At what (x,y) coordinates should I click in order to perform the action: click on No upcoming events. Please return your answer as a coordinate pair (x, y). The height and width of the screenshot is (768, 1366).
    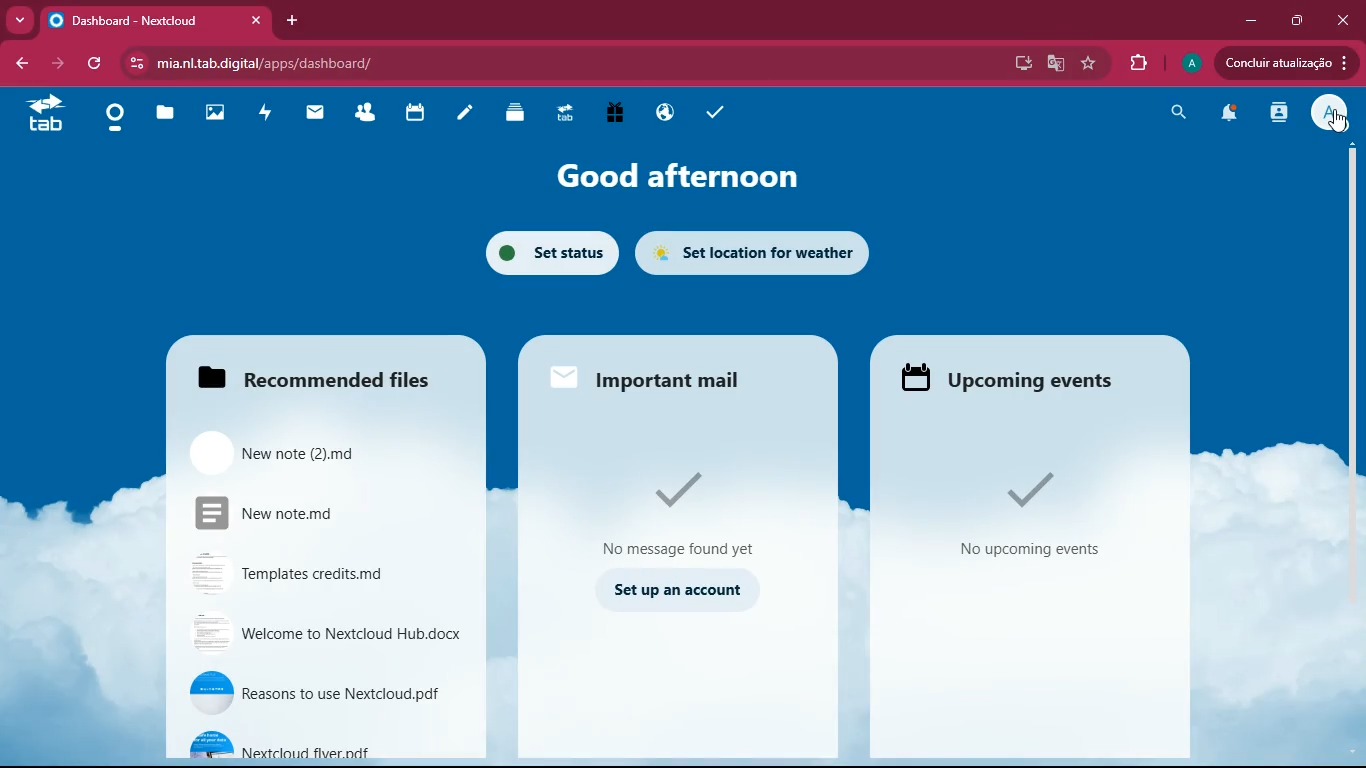
    Looking at the image, I should click on (1030, 499).